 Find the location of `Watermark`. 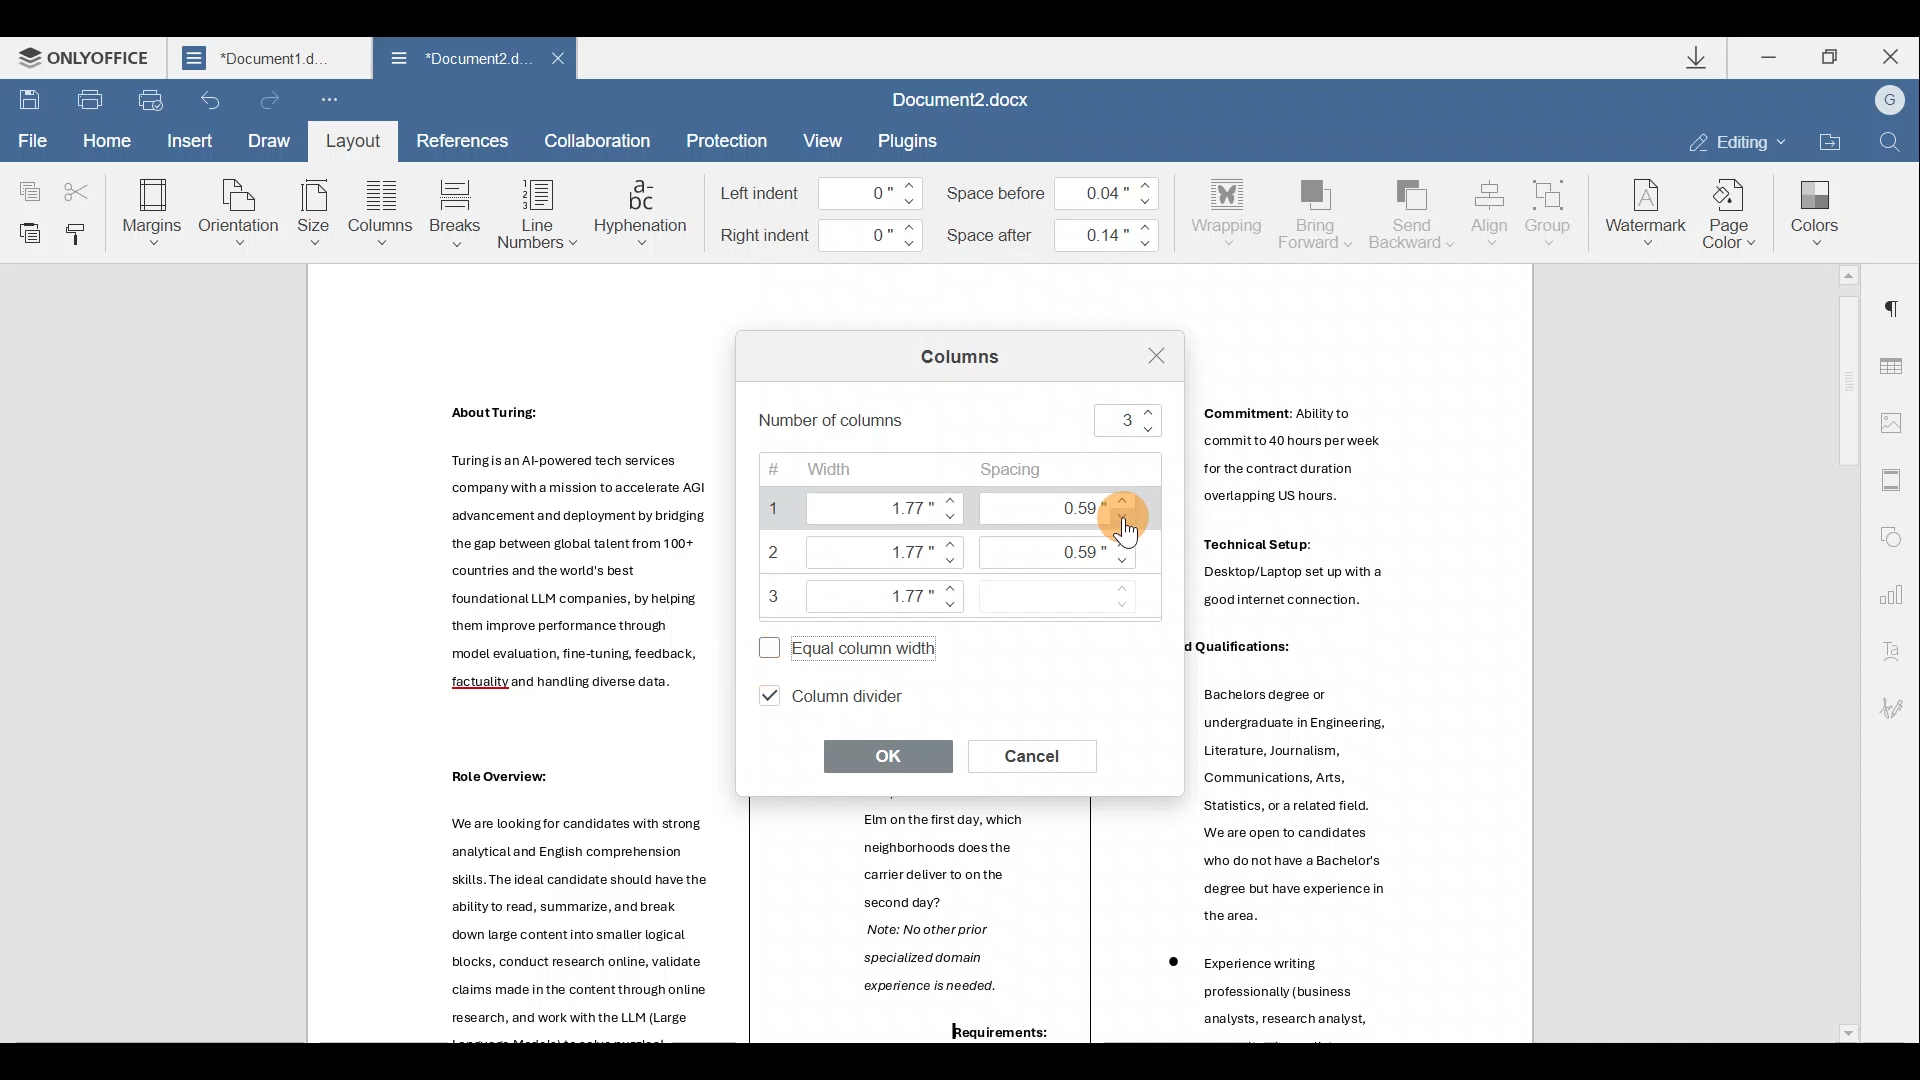

Watermark is located at coordinates (1642, 210).